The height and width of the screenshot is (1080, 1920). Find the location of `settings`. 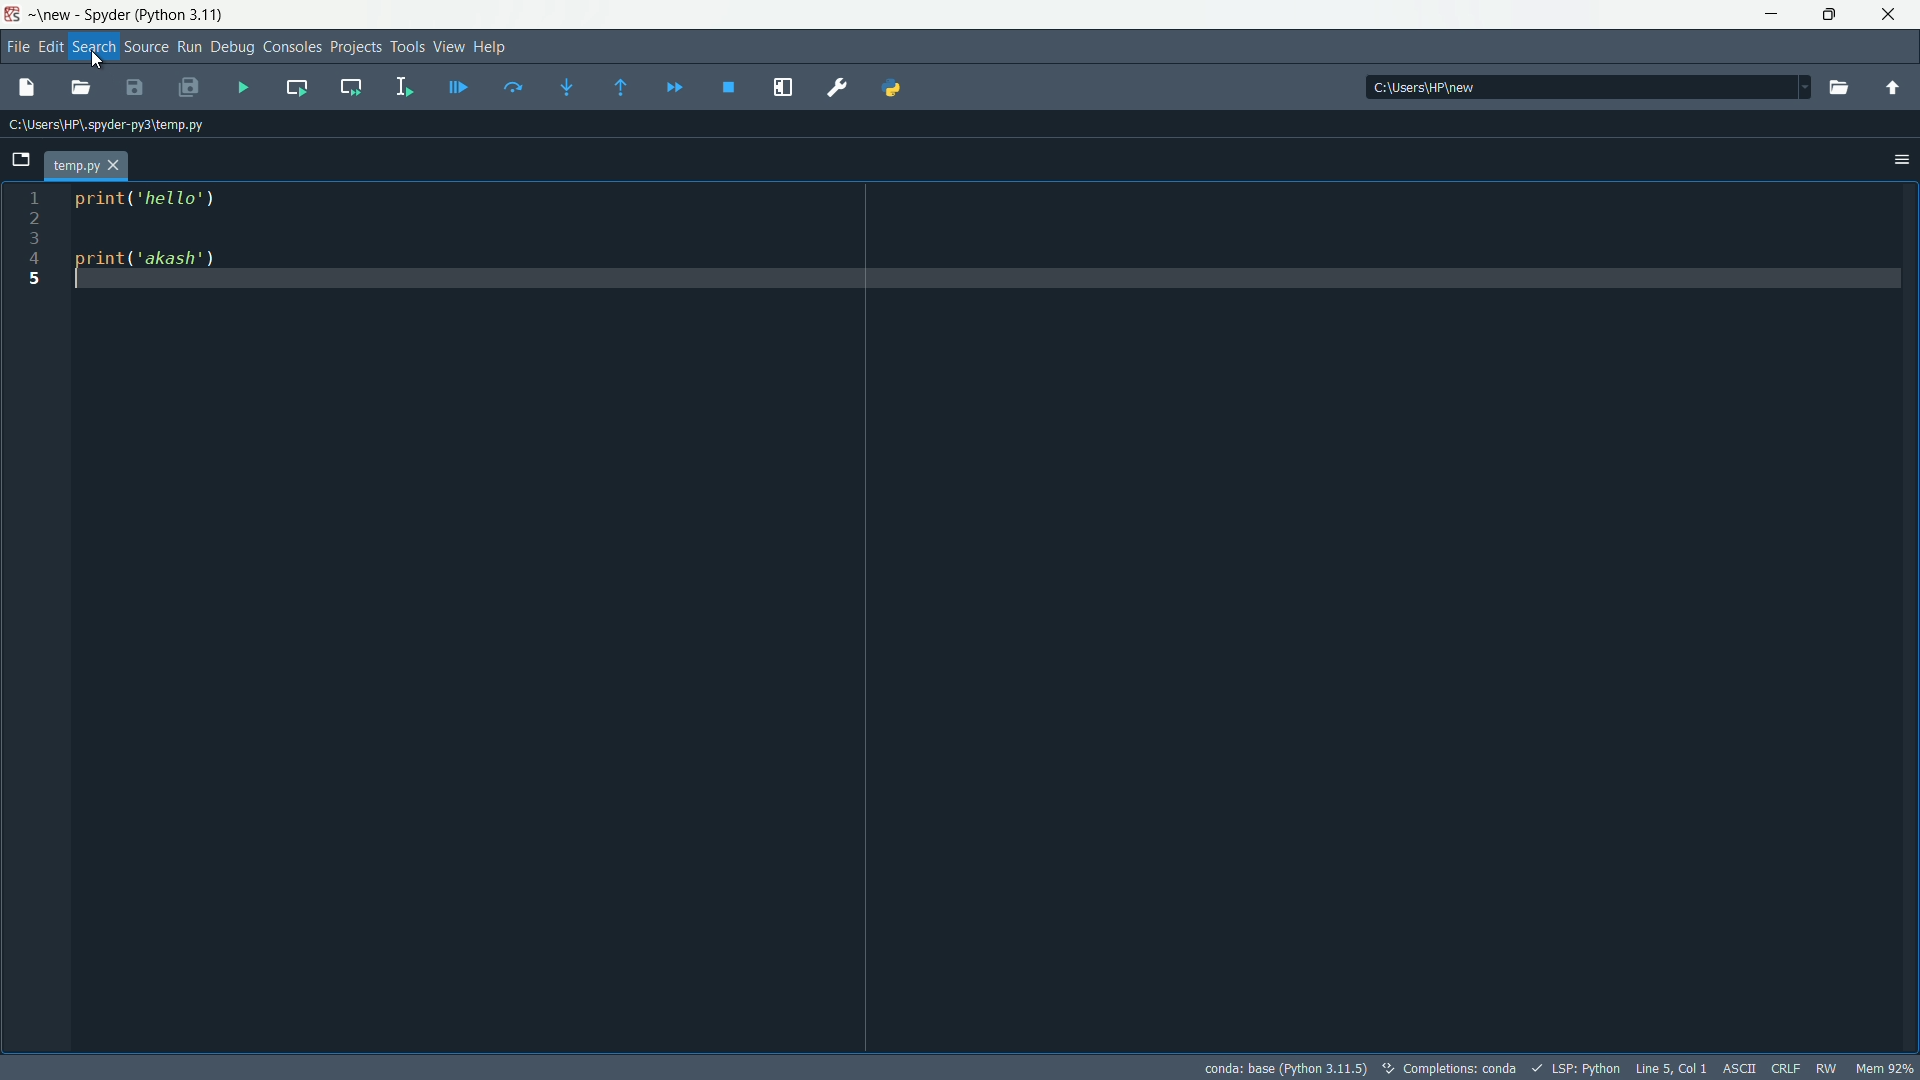

settings is located at coordinates (1900, 159).